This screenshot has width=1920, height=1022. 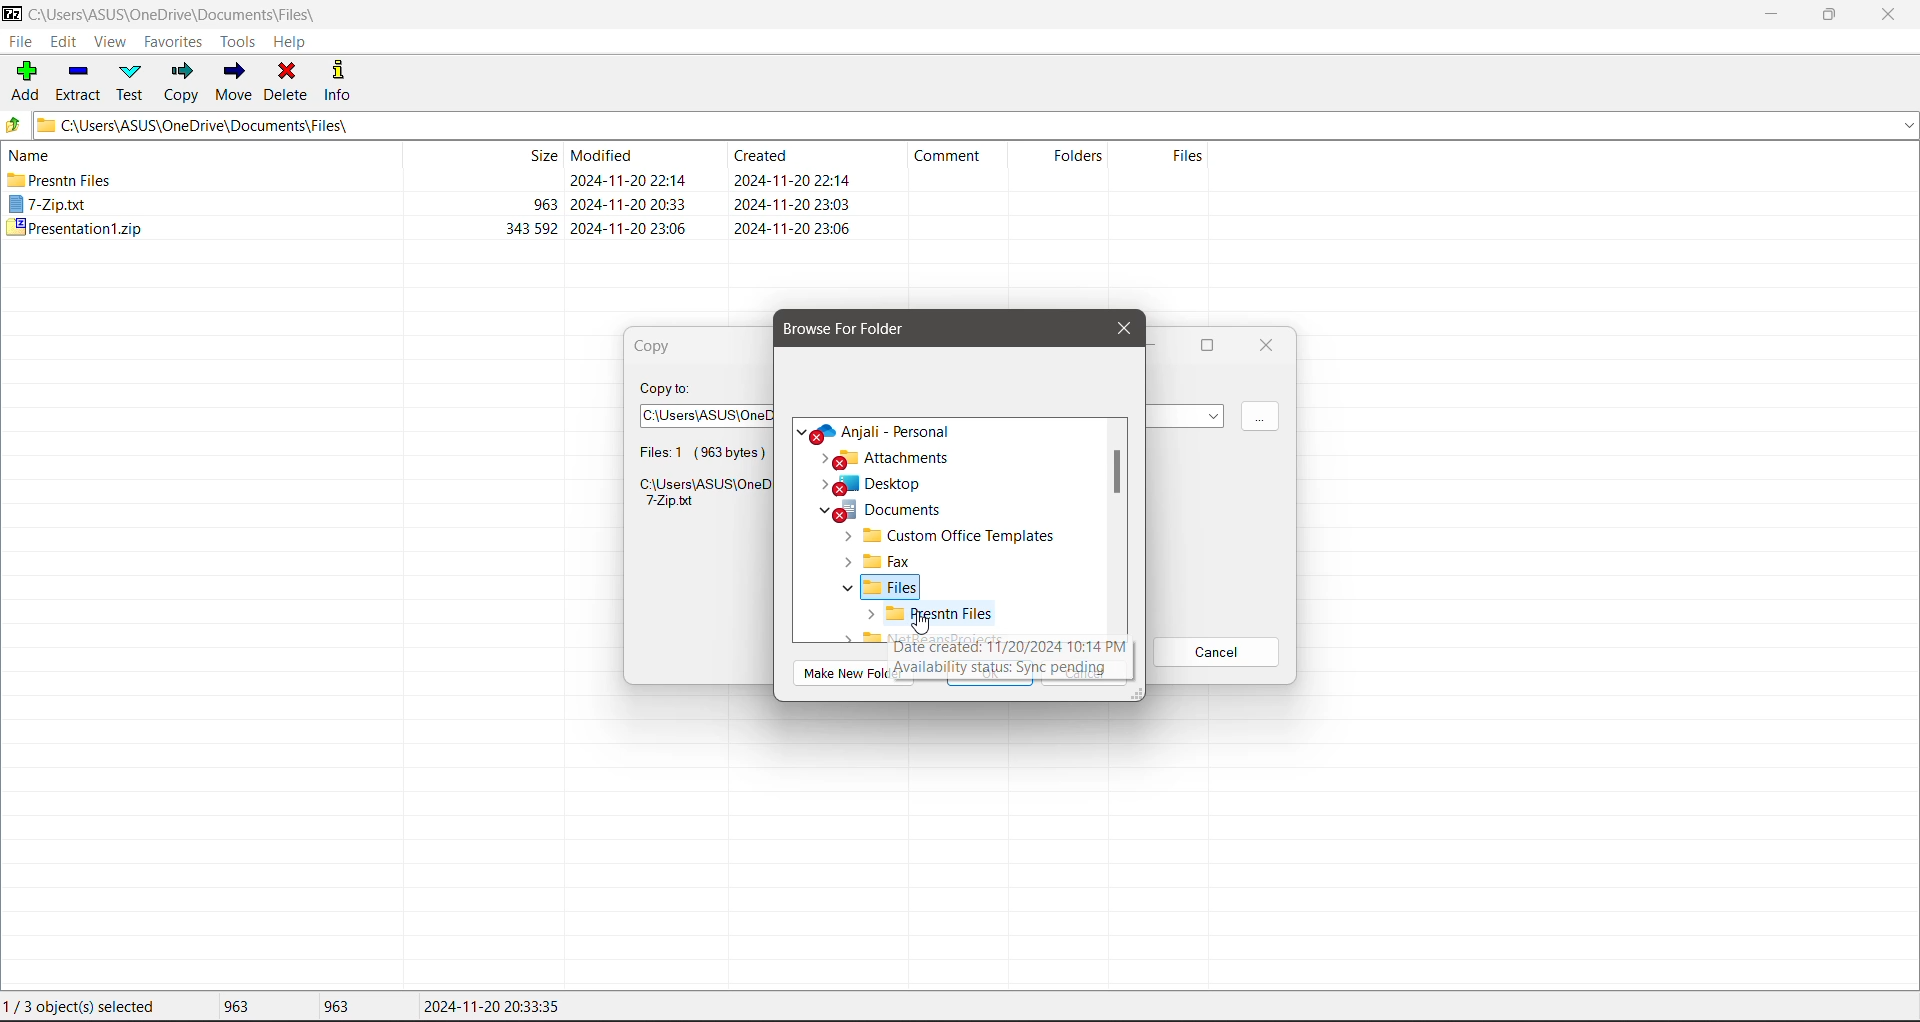 What do you see at coordinates (874, 485) in the screenshot?
I see `Desktop` at bounding box center [874, 485].